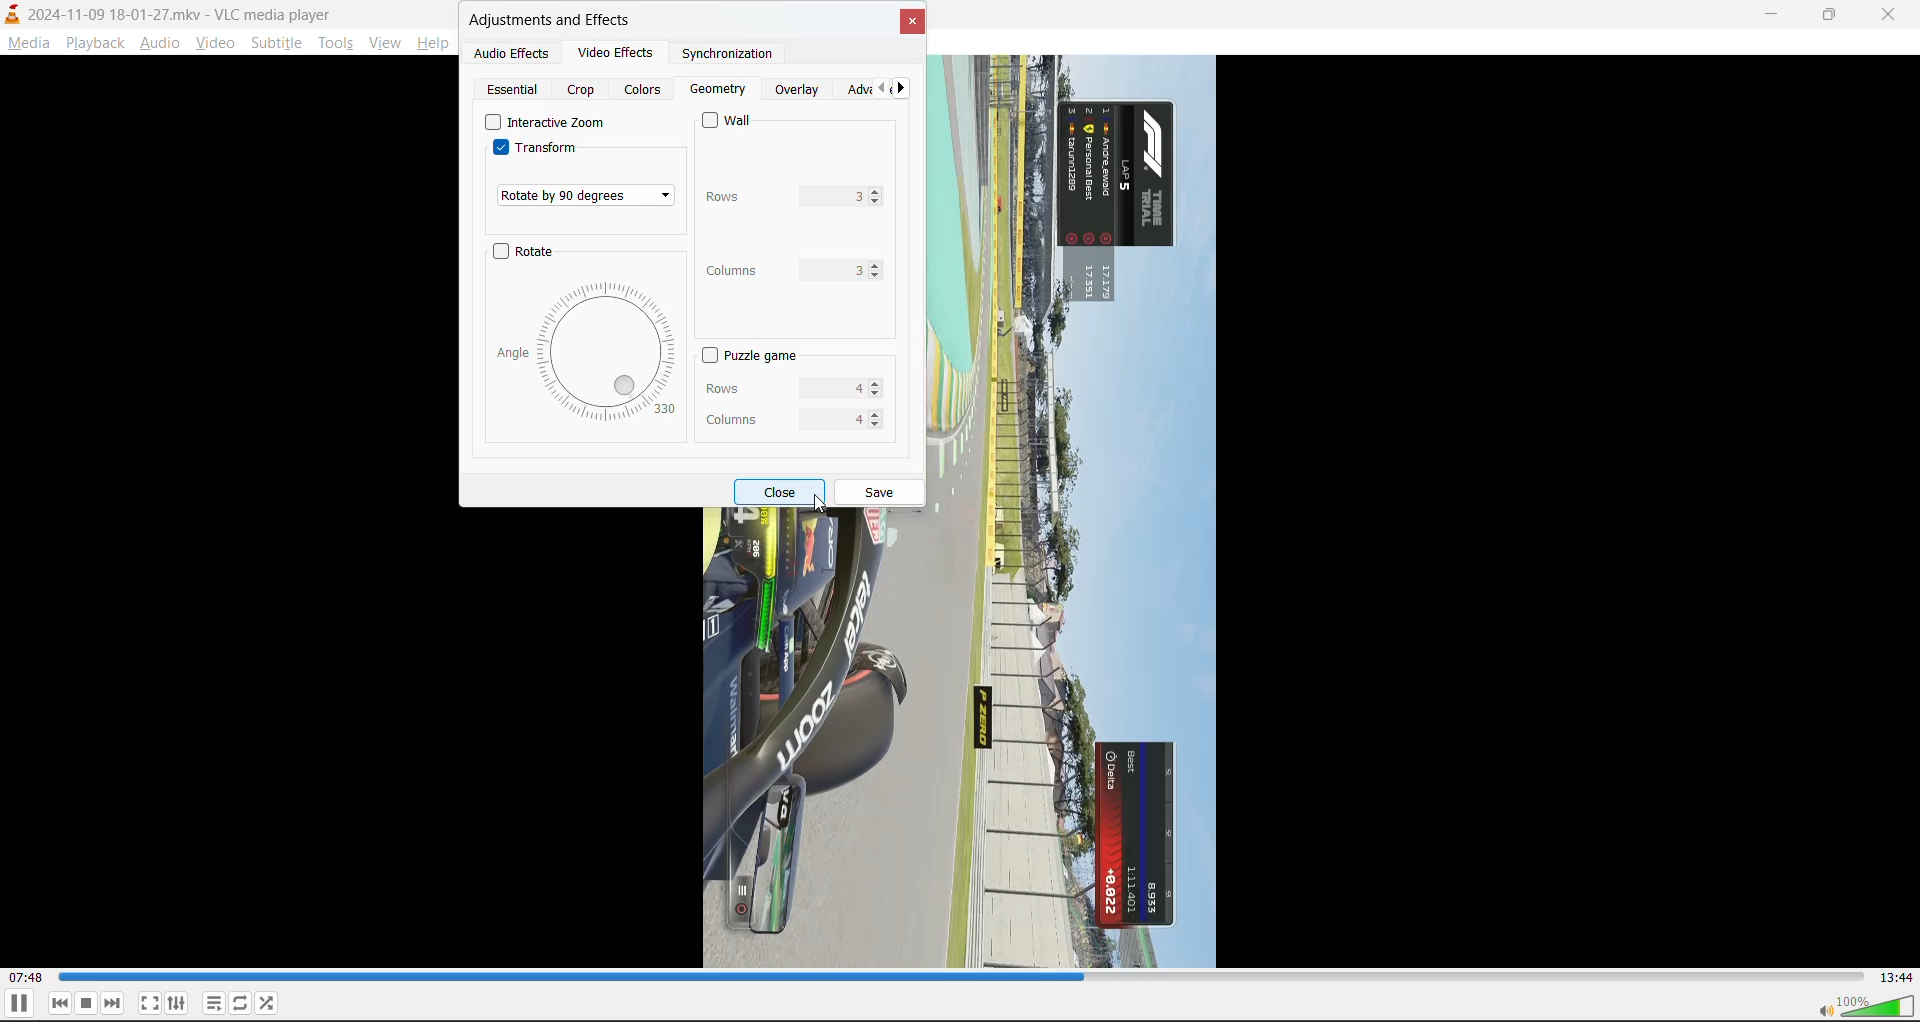  I want to click on increase, so click(878, 191).